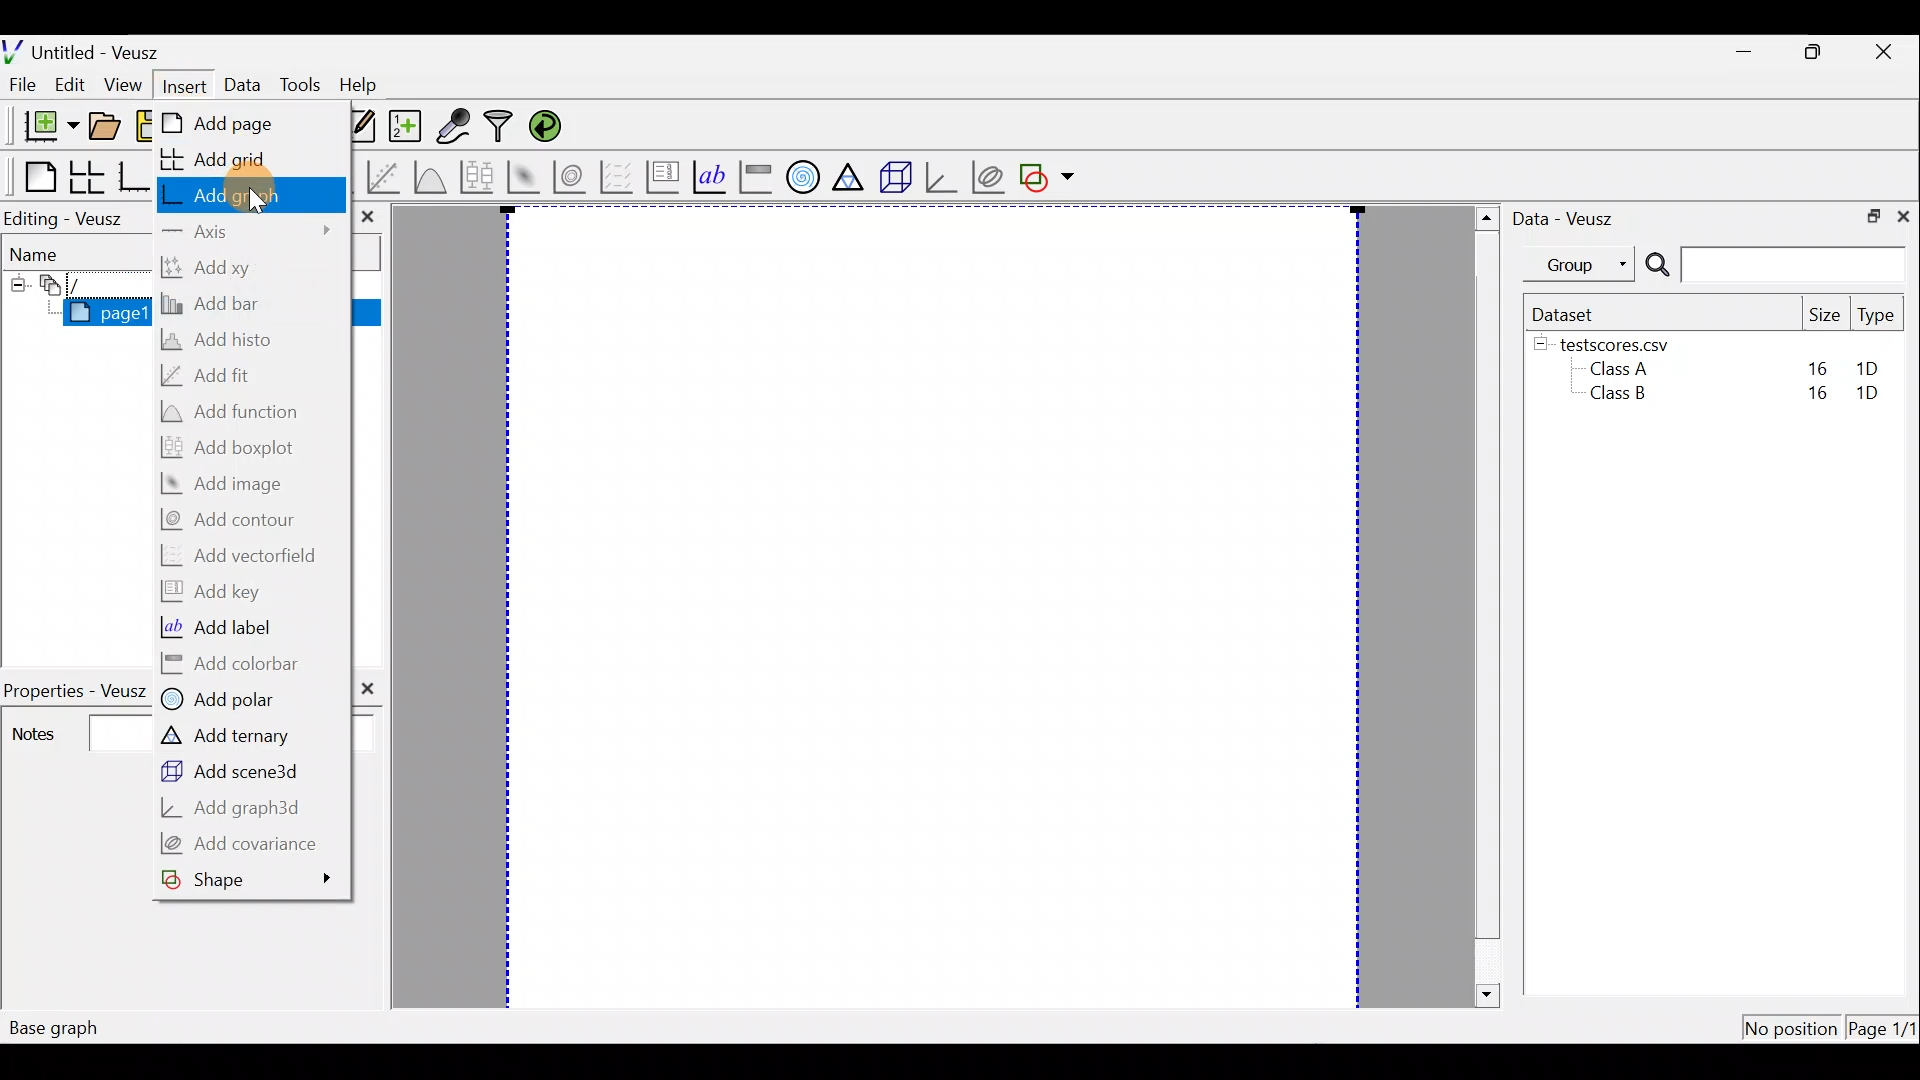 This screenshot has width=1920, height=1080. I want to click on Plot key, so click(662, 177).